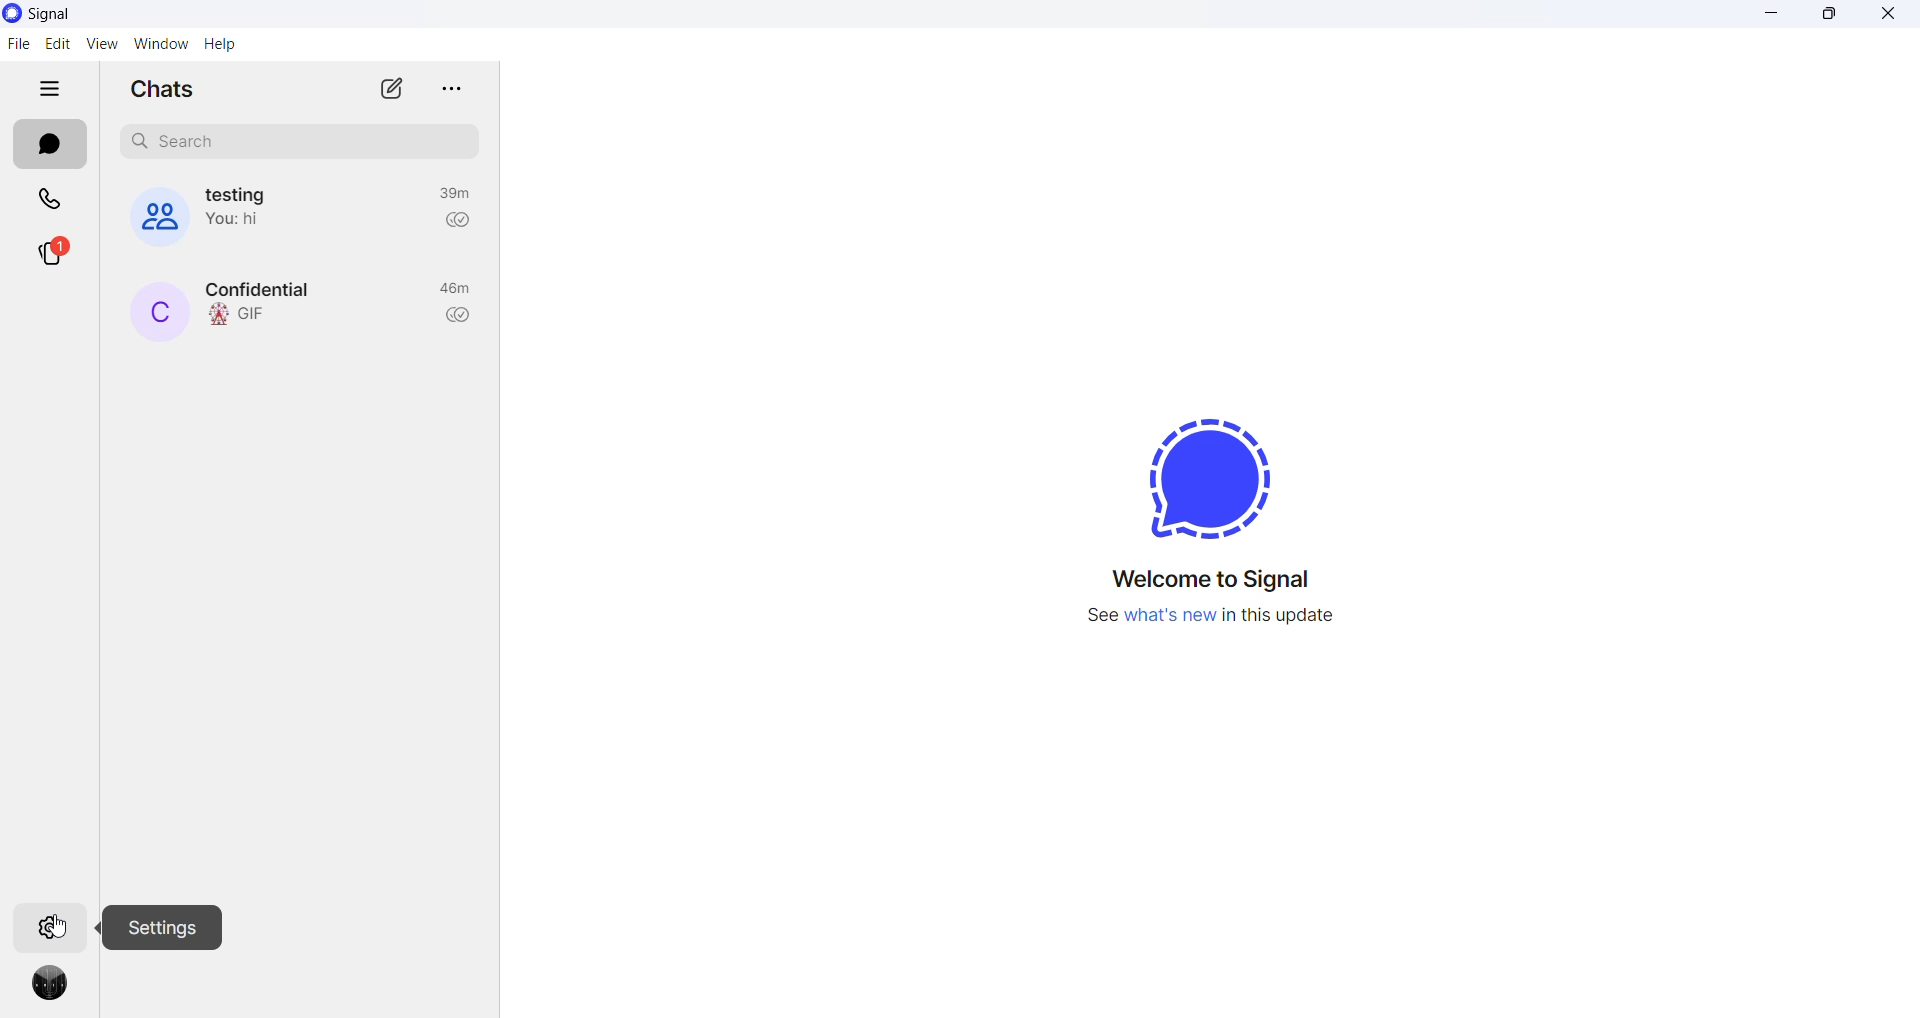  Describe the element at coordinates (161, 90) in the screenshot. I see `chats heading` at that location.